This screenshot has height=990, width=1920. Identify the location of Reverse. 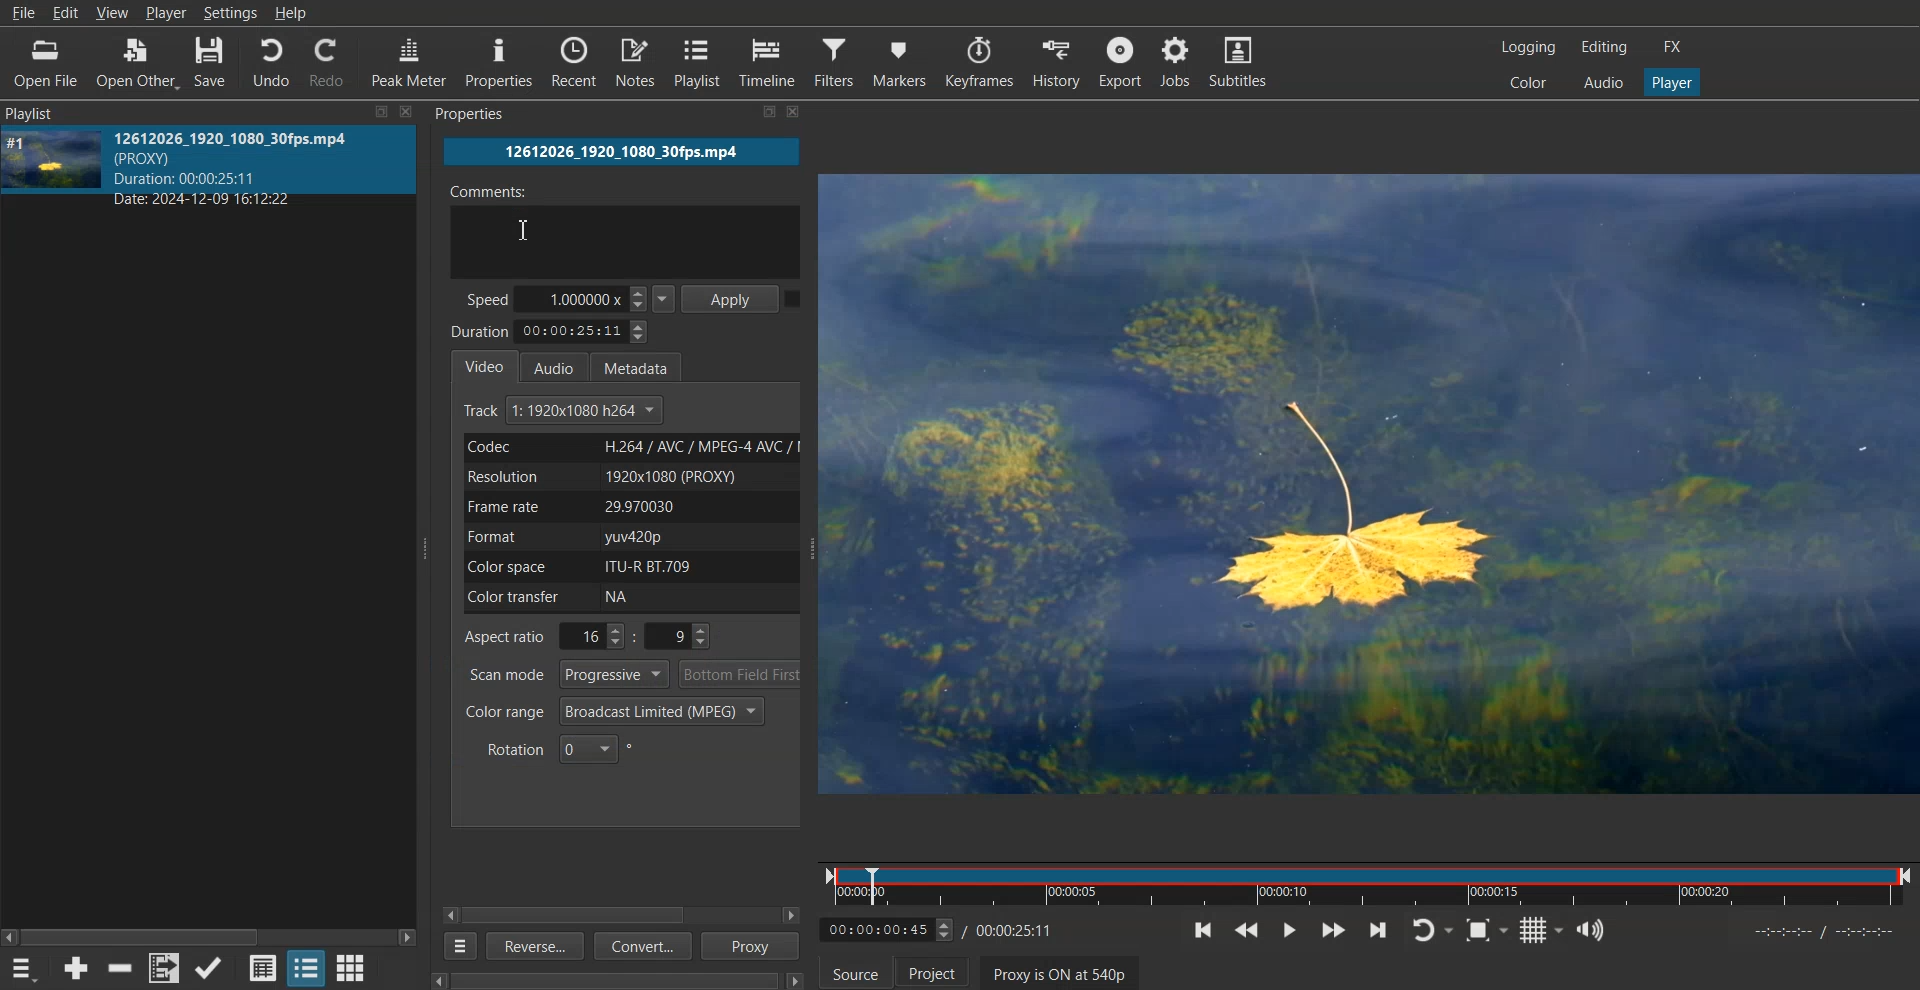
(532, 945).